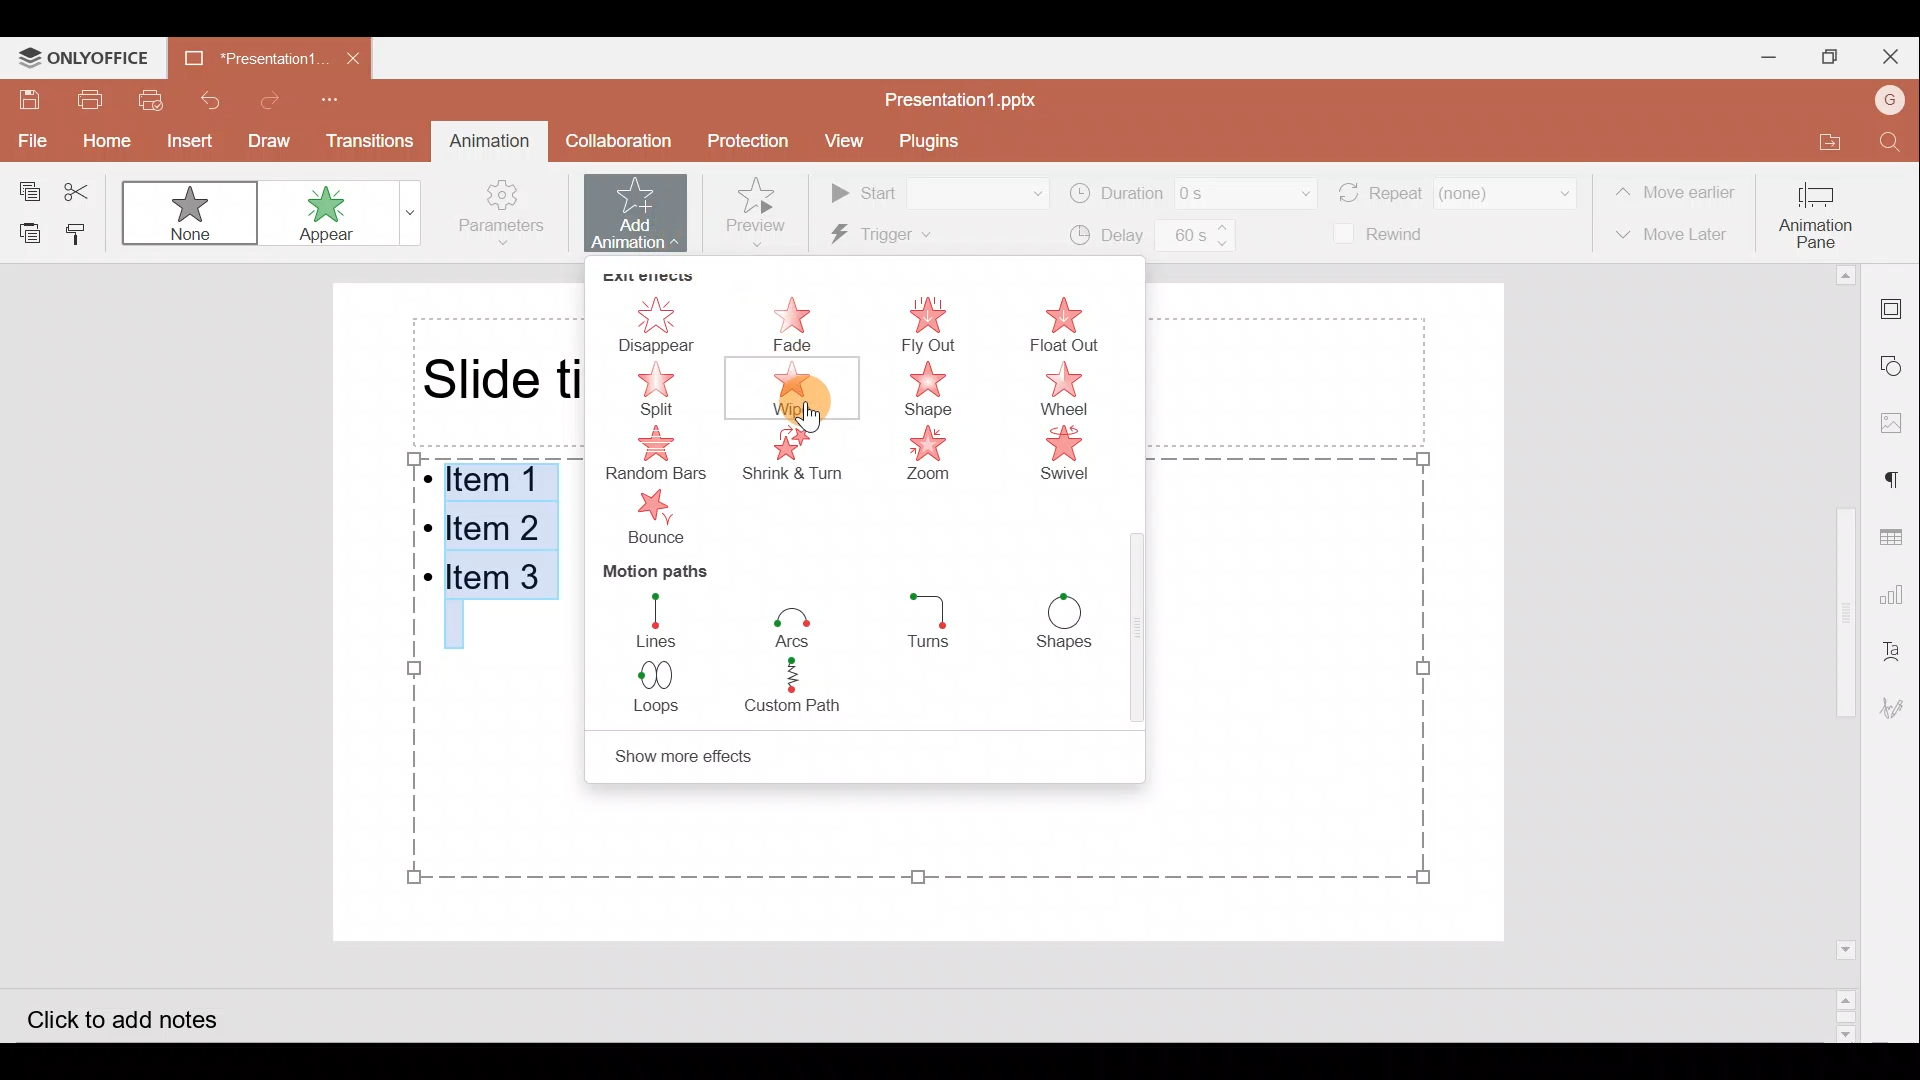  What do you see at coordinates (486, 137) in the screenshot?
I see `Animation` at bounding box center [486, 137].